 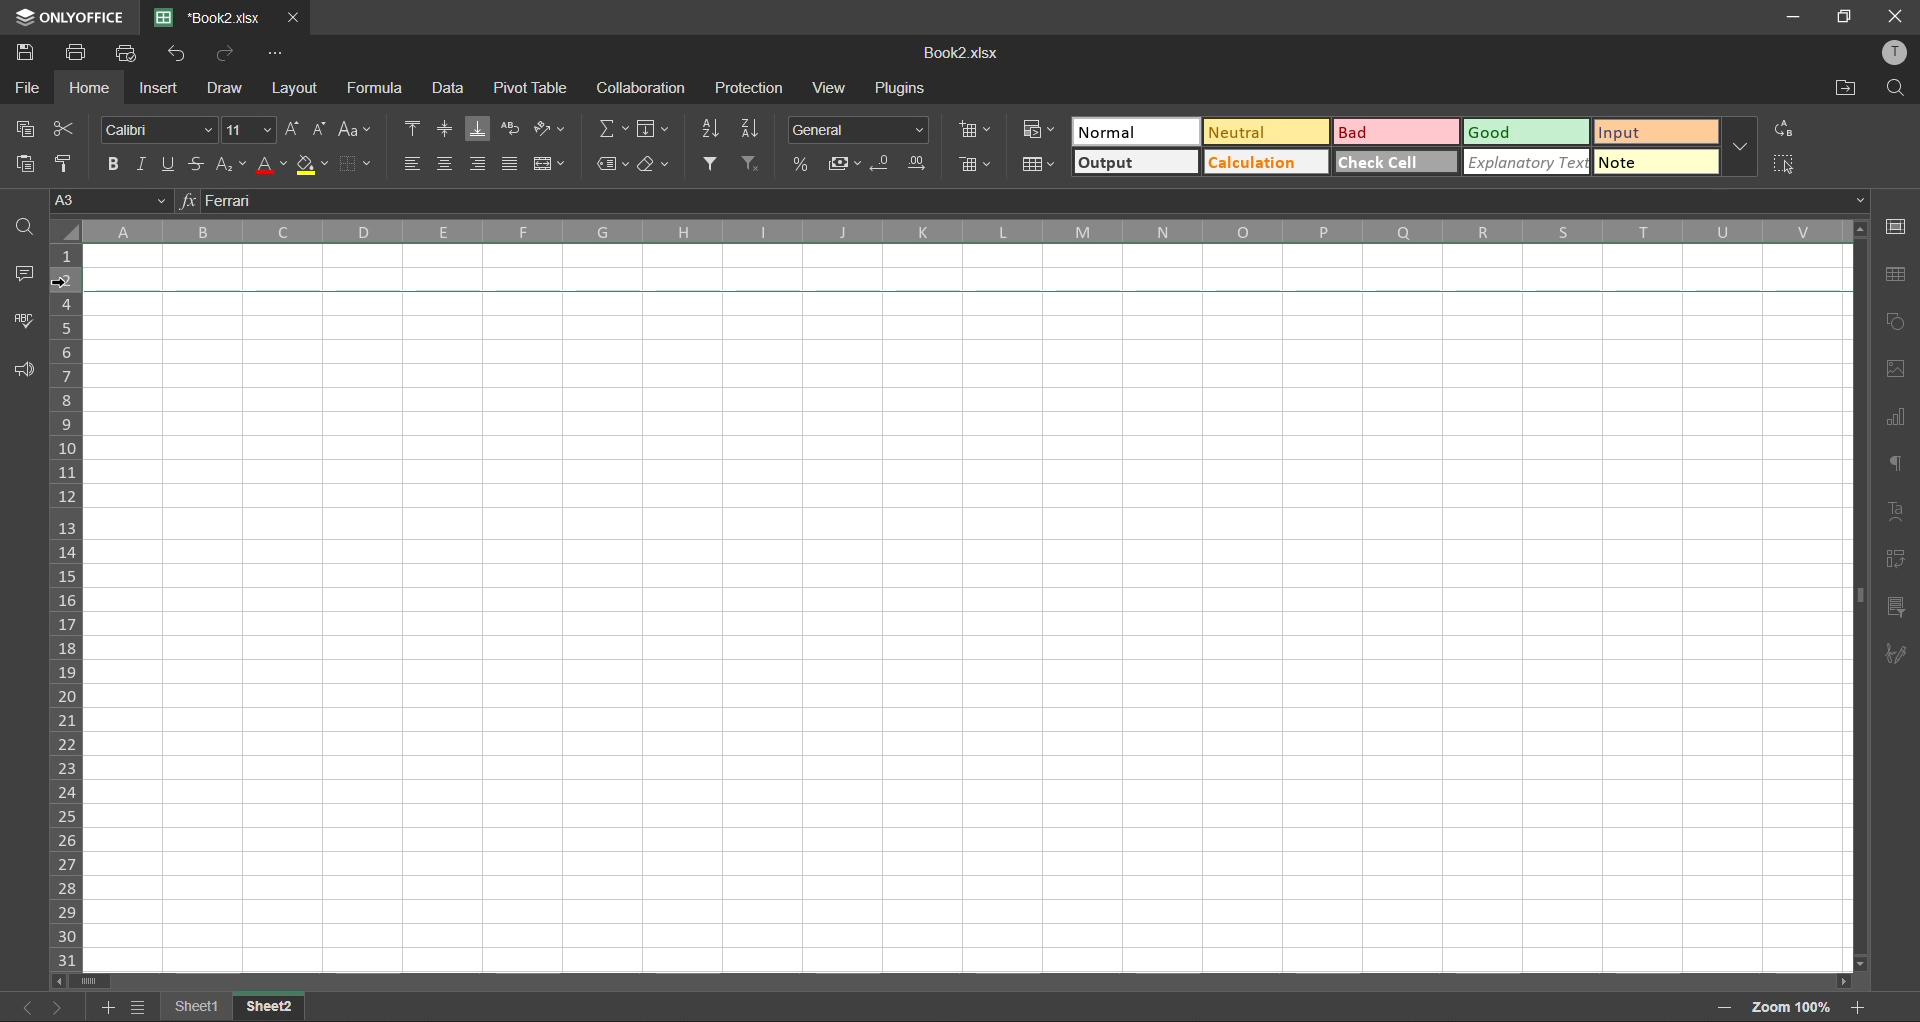 What do you see at coordinates (71, 164) in the screenshot?
I see `copy style` at bounding box center [71, 164].